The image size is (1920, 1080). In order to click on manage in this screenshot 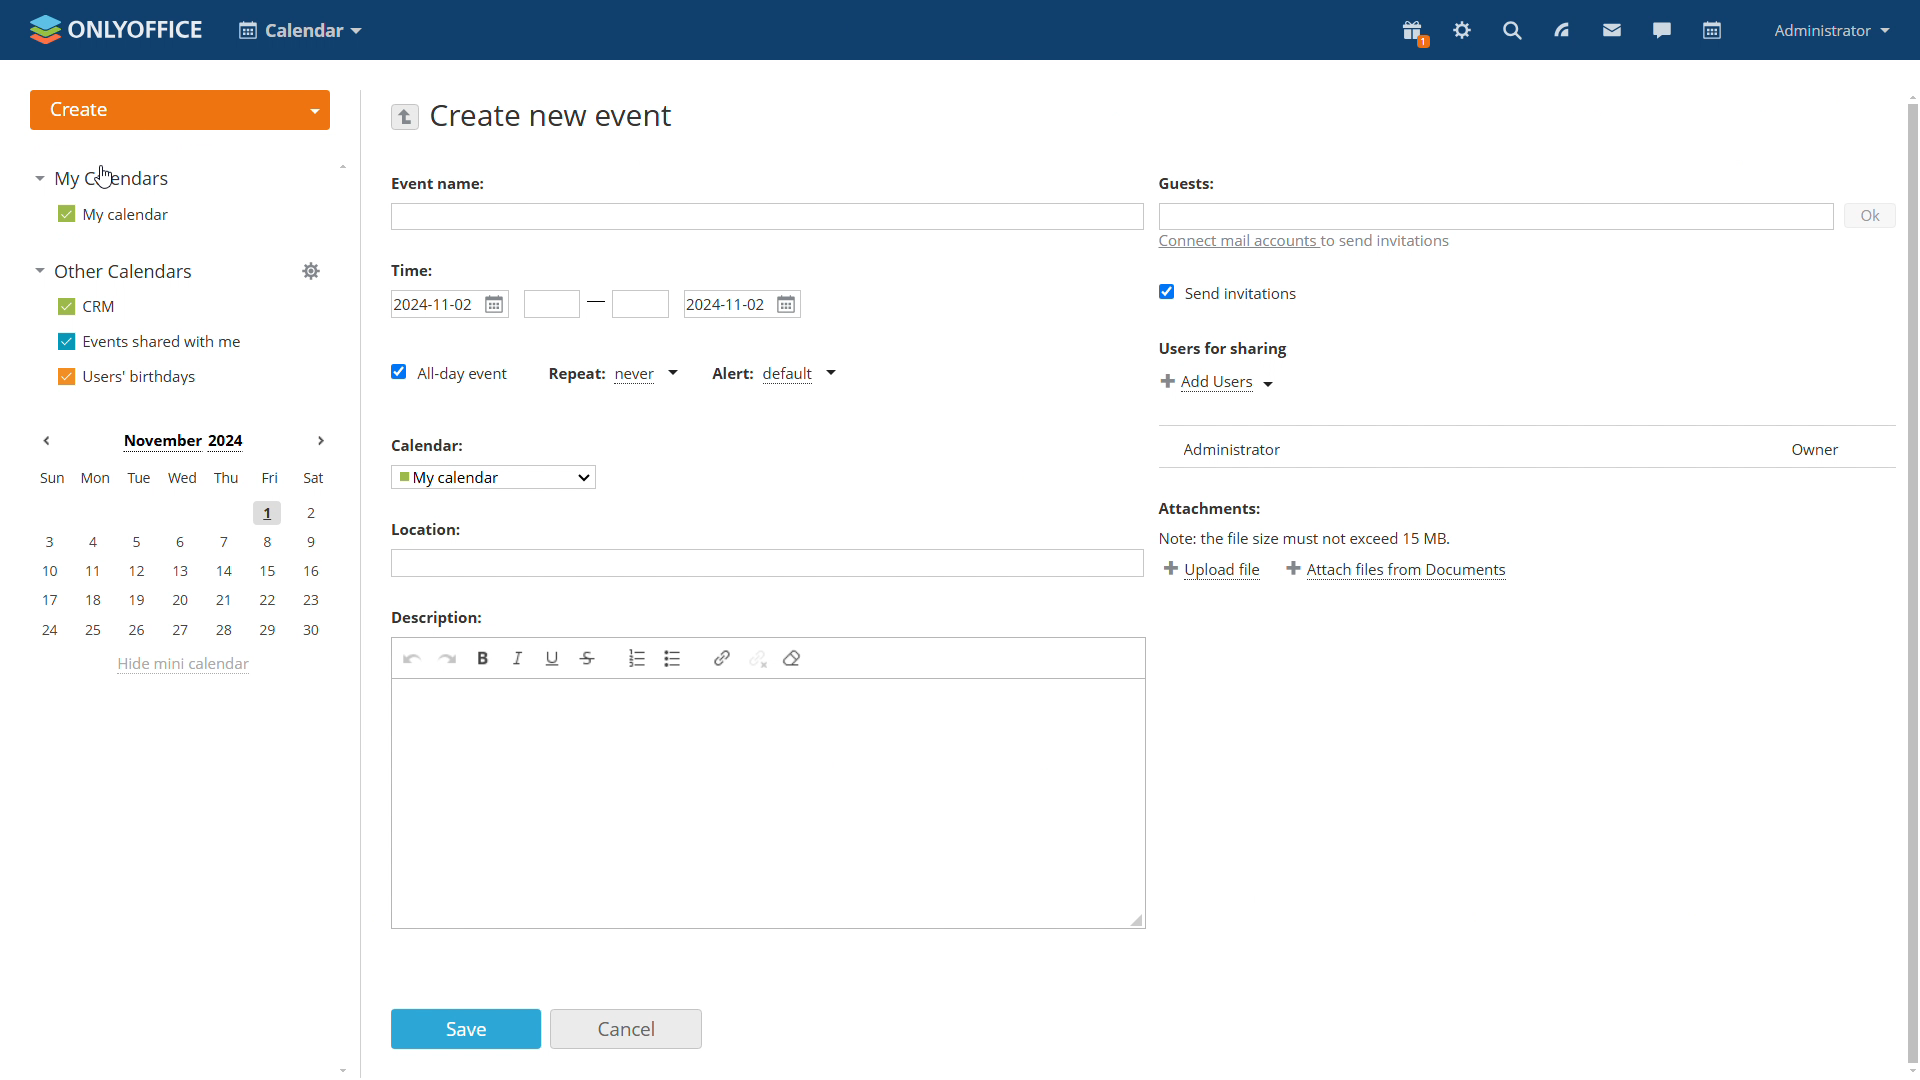, I will do `click(304, 272)`.